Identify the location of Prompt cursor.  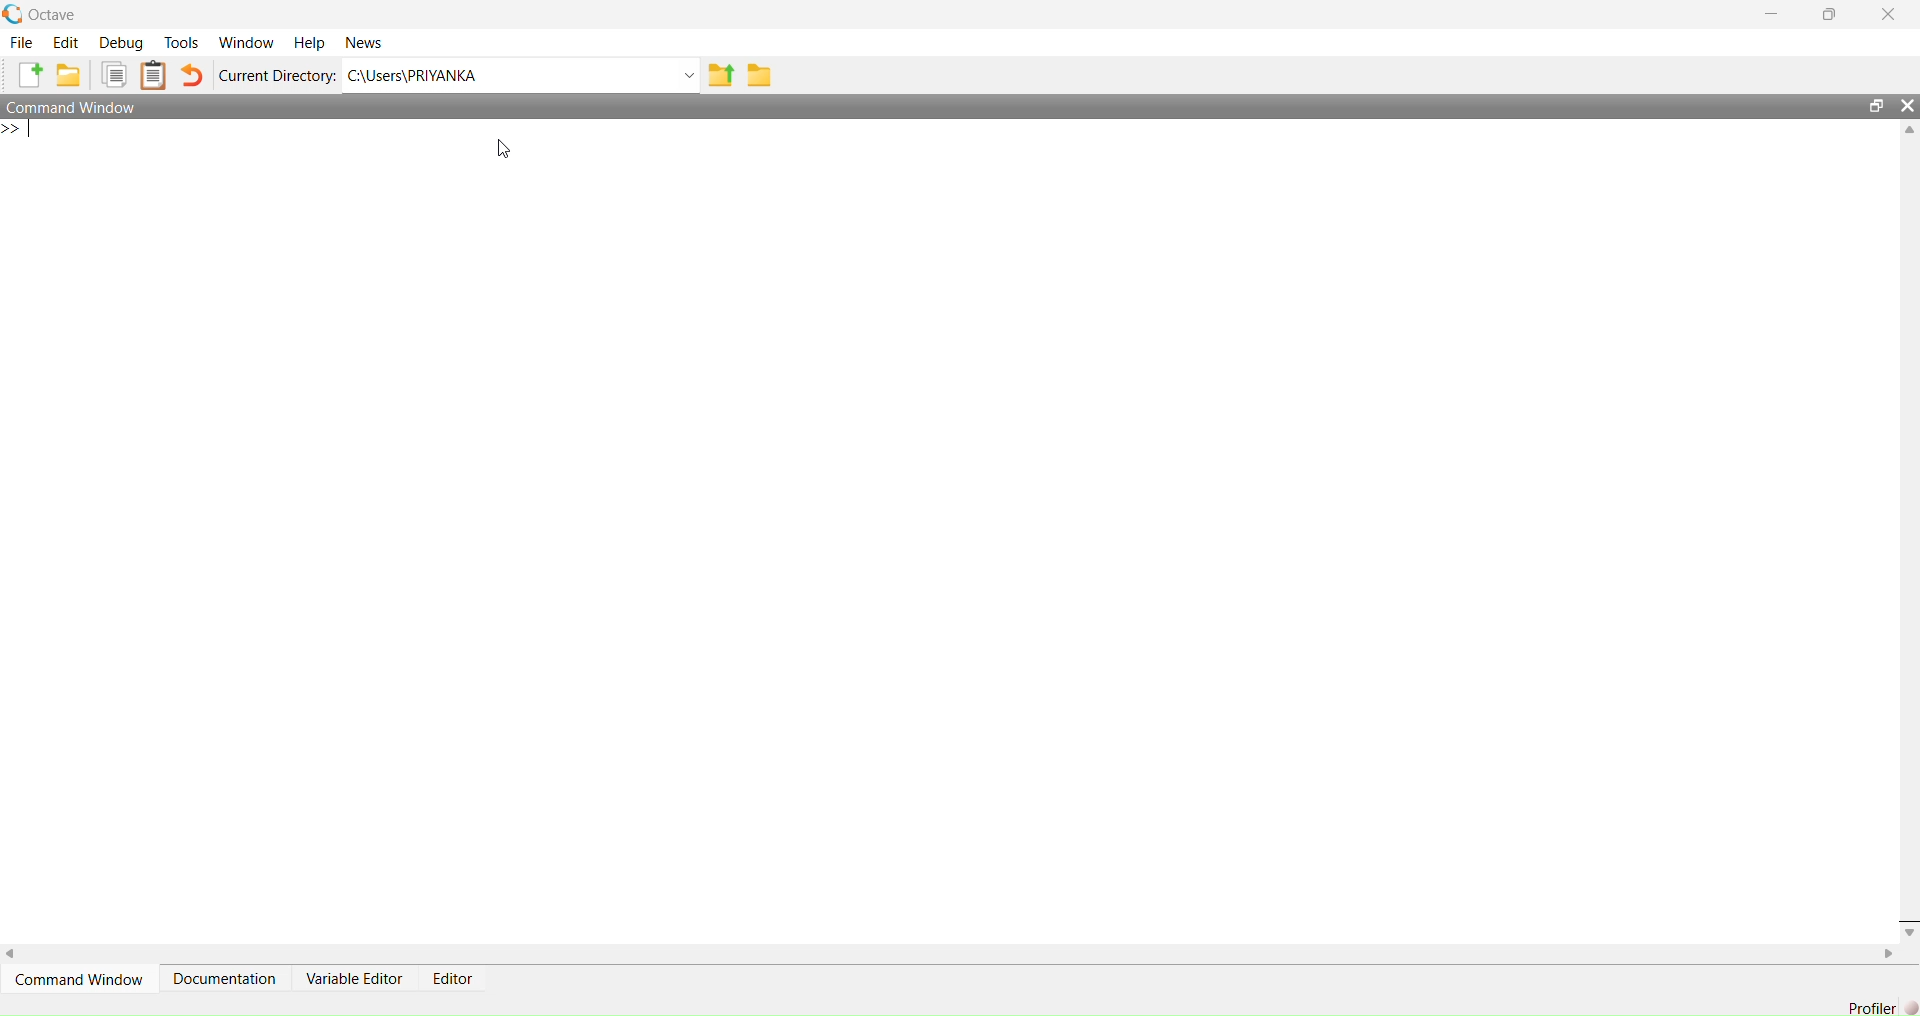
(23, 131).